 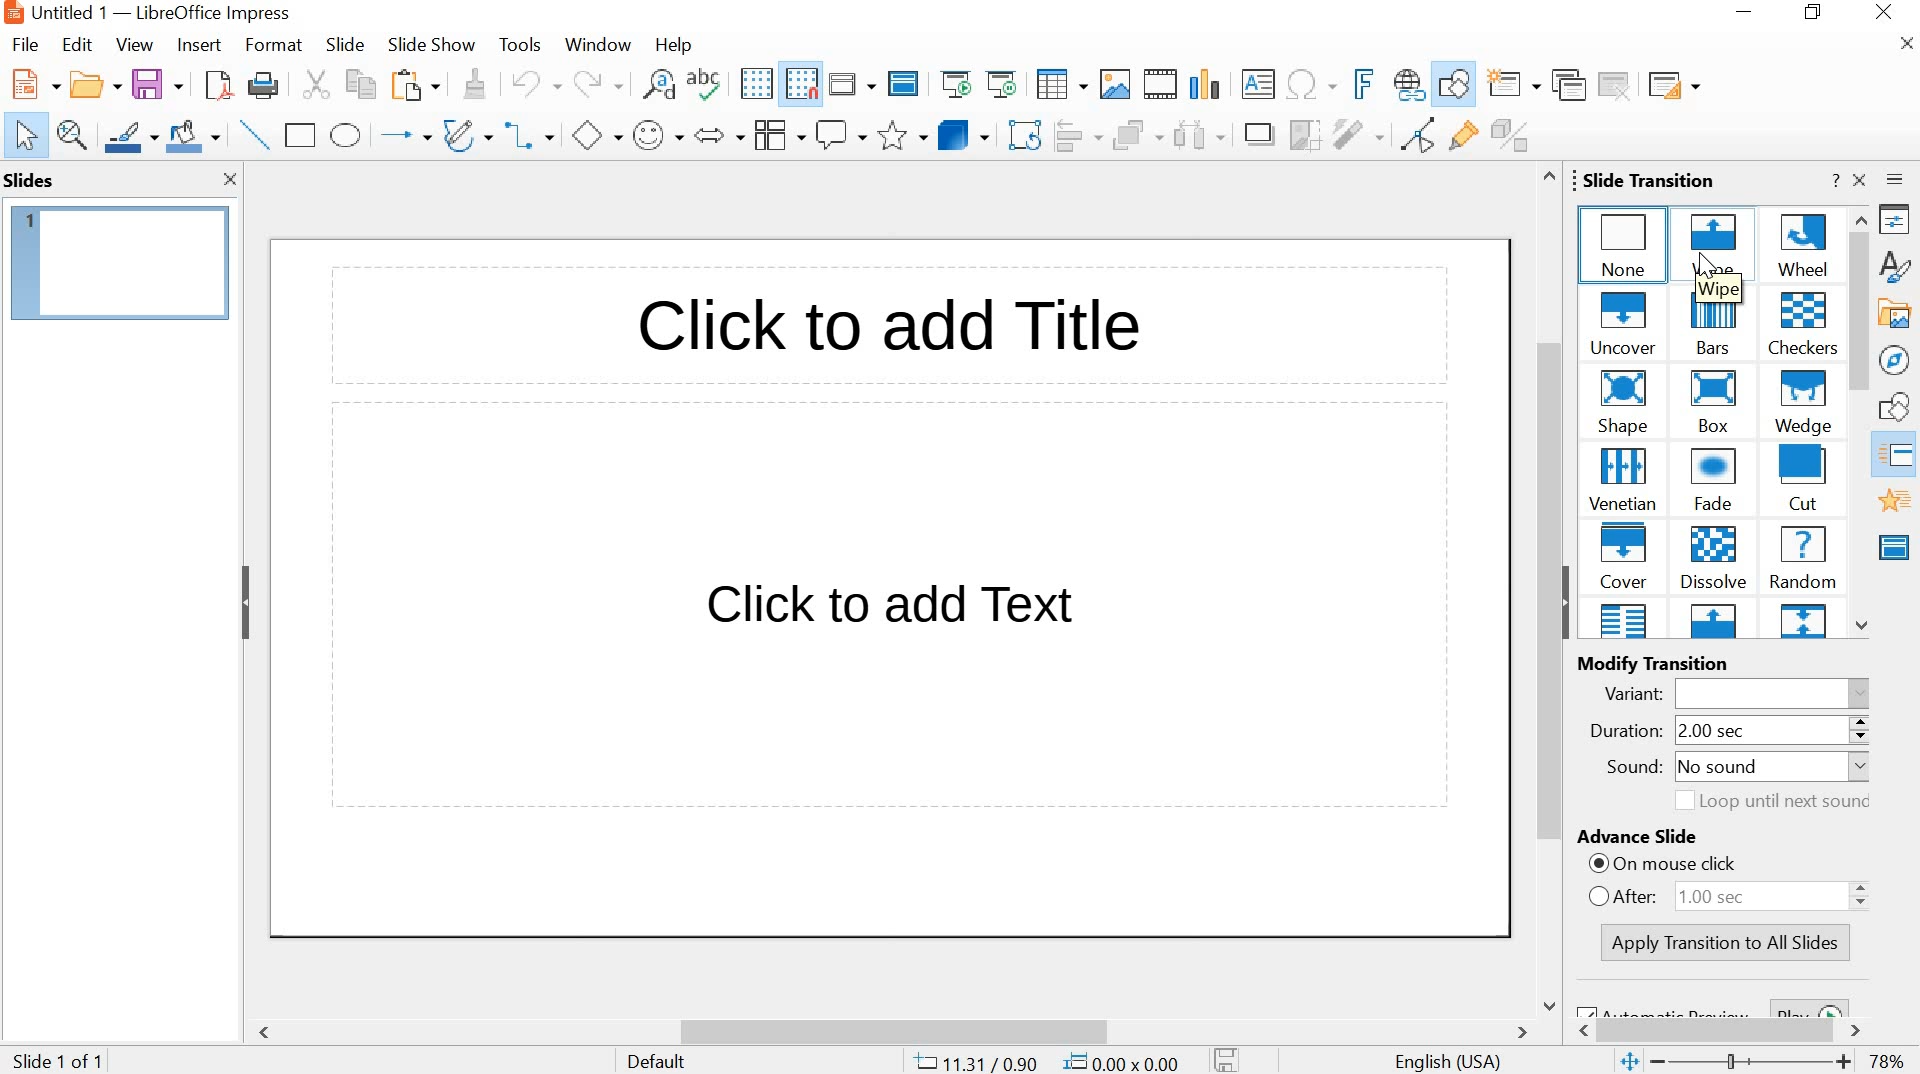 What do you see at coordinates (1229, 1059) in the screenshot?
I see `SAVE DOC` at bounding box center [1229, 1059].